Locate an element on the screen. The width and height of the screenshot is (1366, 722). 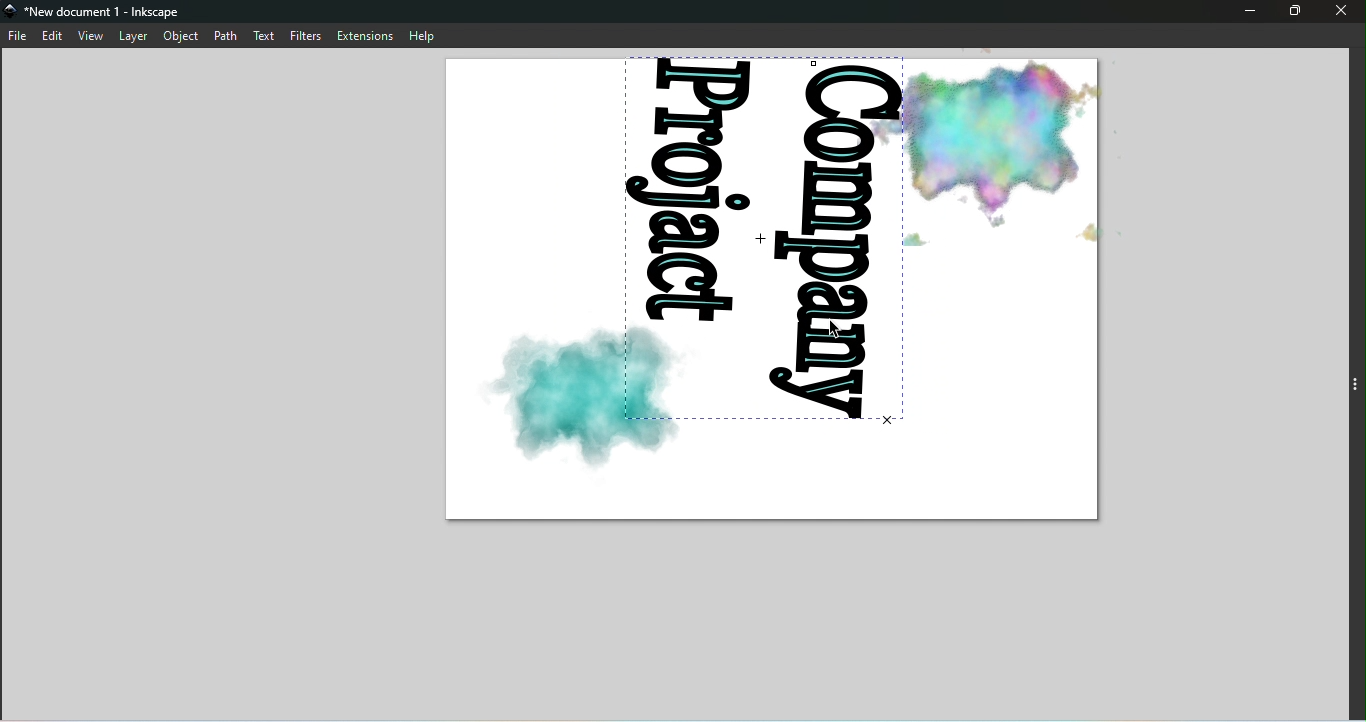
Minimize is located at coordinates (1246, 13).